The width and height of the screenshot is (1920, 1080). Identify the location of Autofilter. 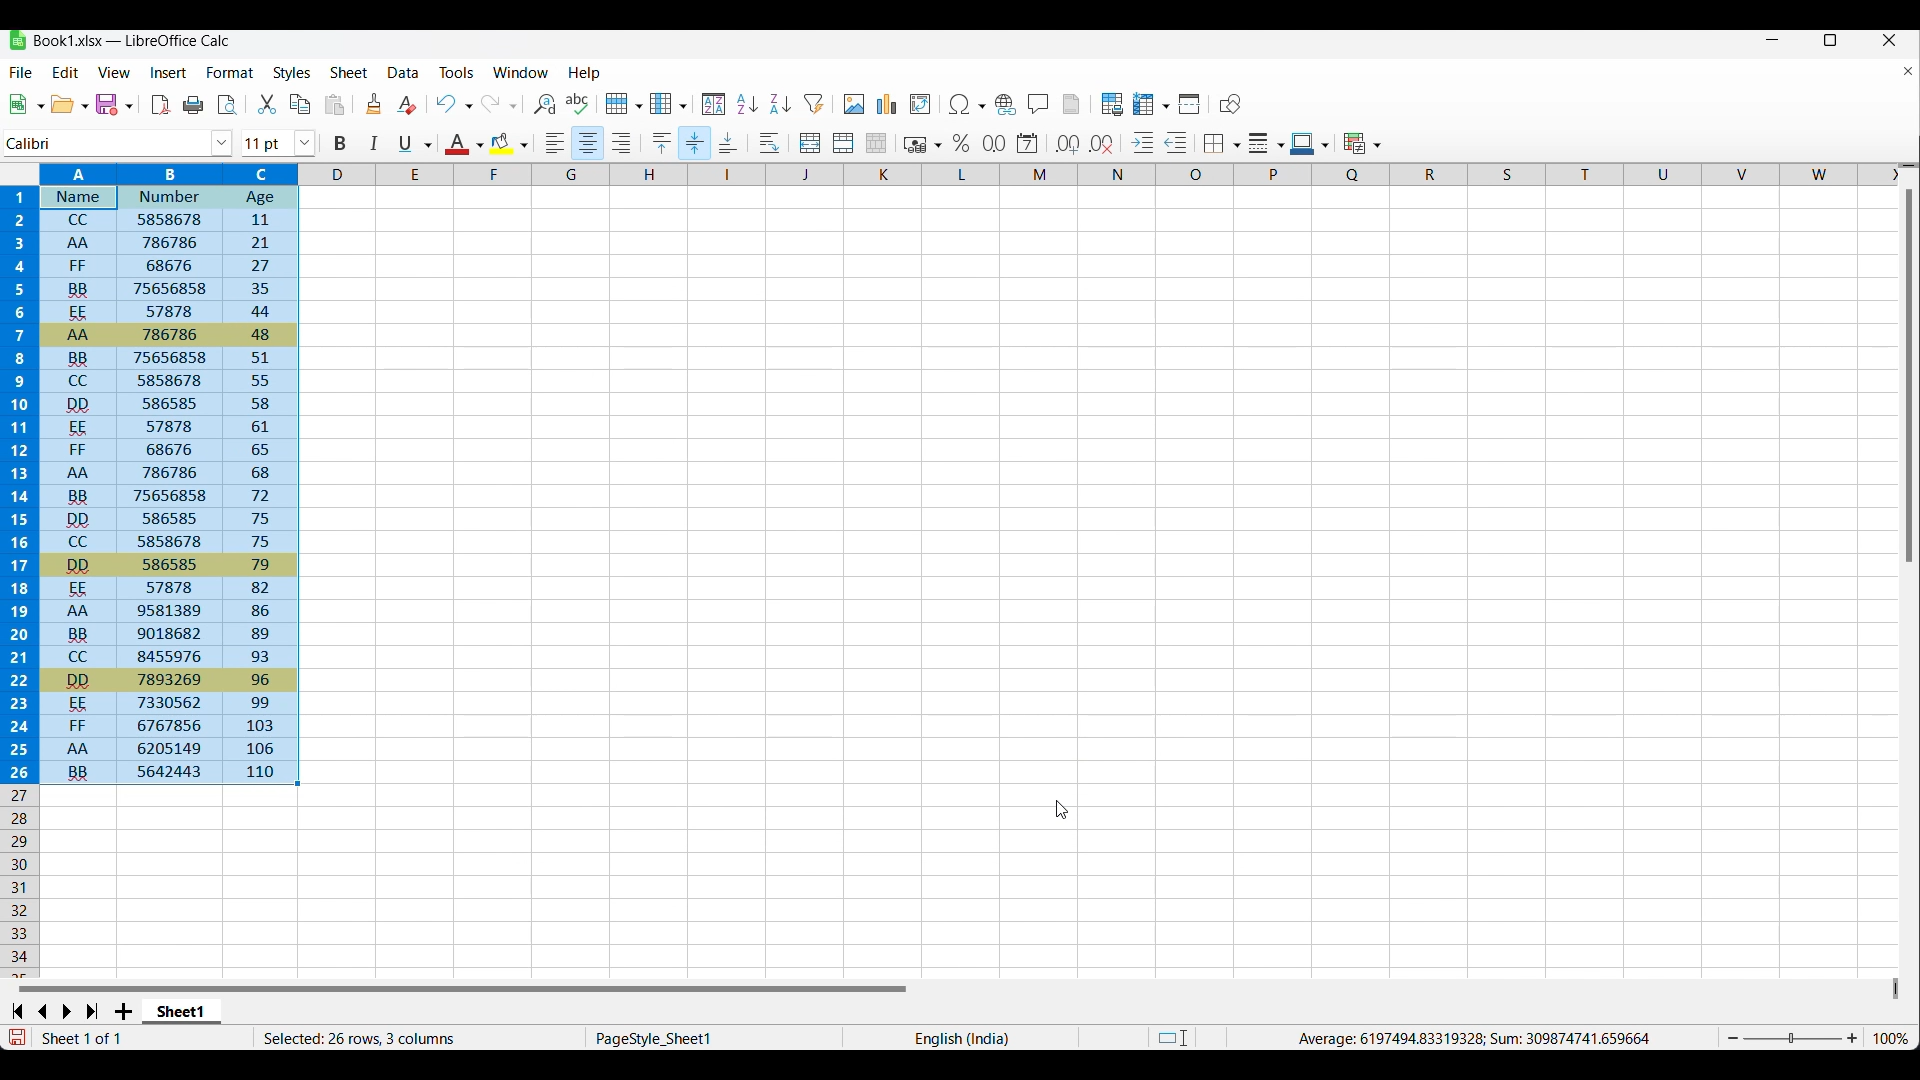
(815, 104).